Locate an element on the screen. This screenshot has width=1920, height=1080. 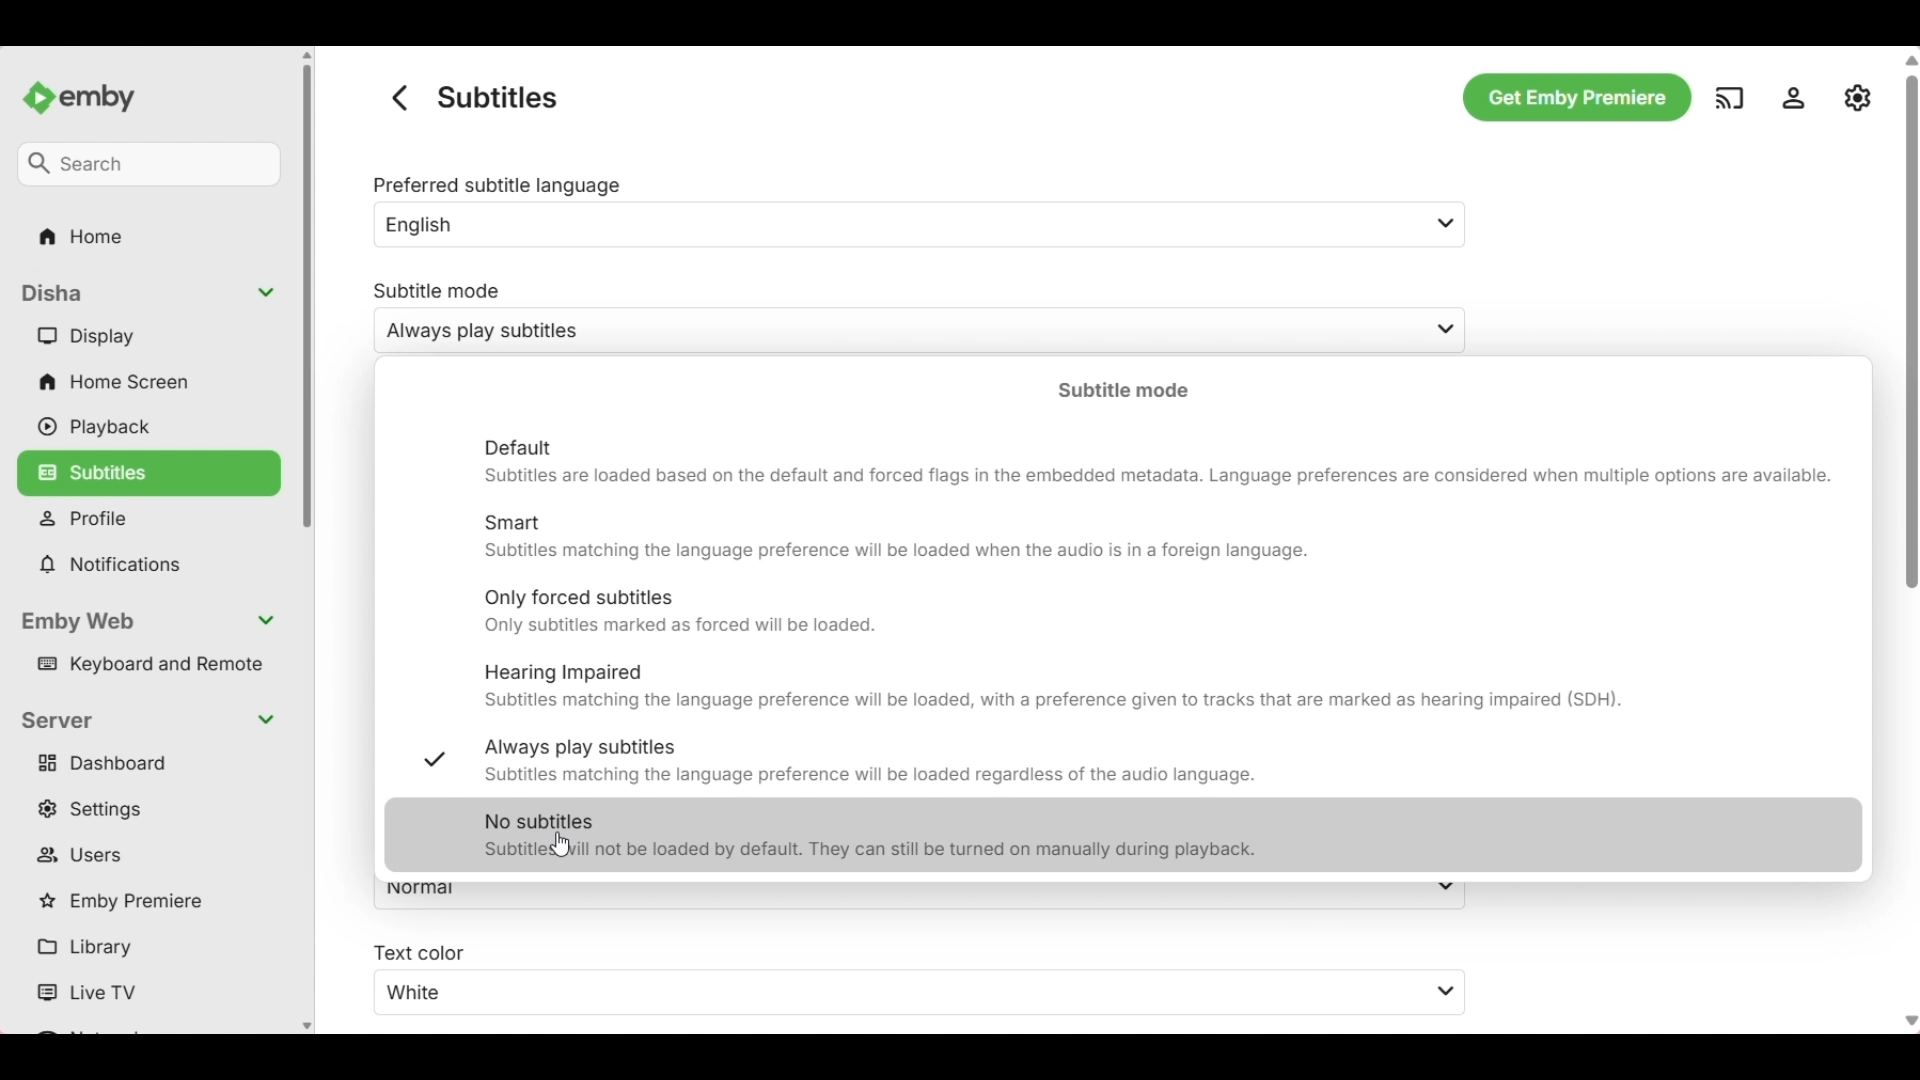
cursor is located at coordinates (564, 844).